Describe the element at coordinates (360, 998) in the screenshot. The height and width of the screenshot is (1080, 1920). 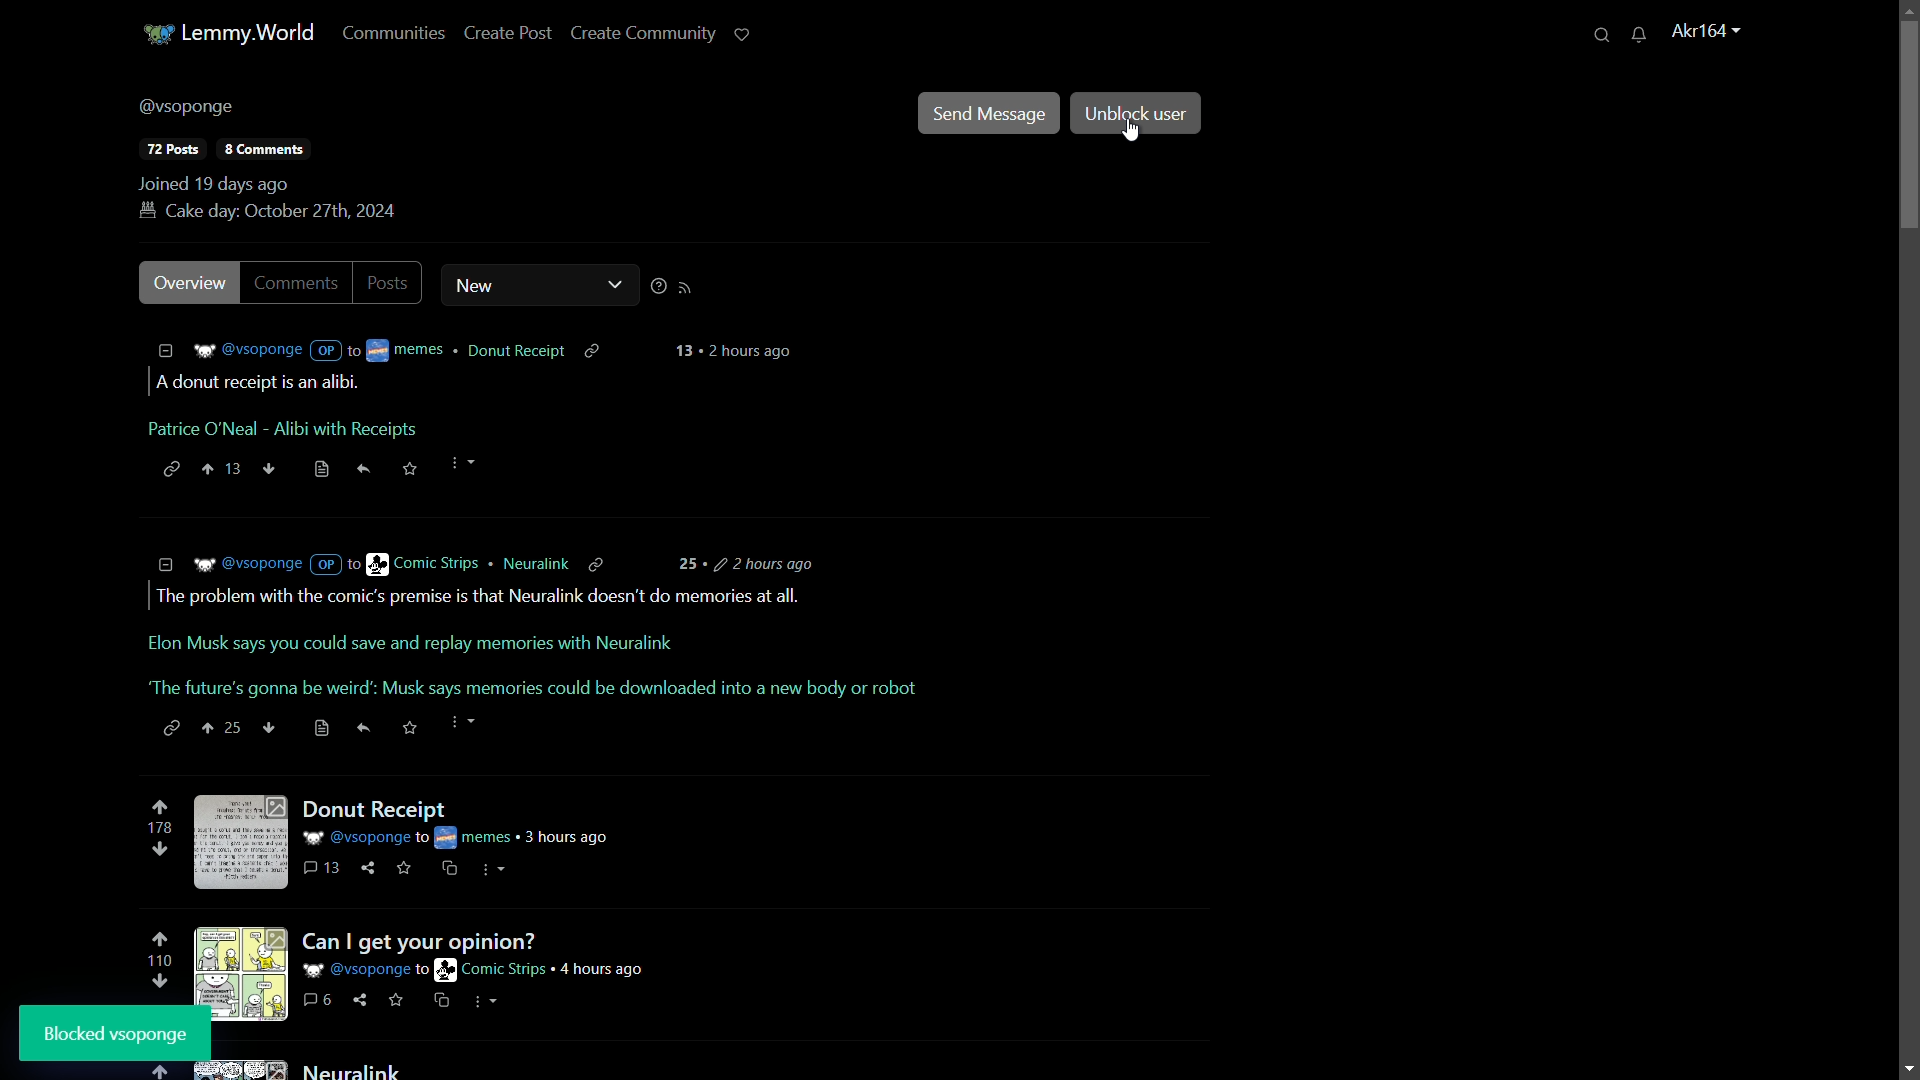
I see `share` at that location.